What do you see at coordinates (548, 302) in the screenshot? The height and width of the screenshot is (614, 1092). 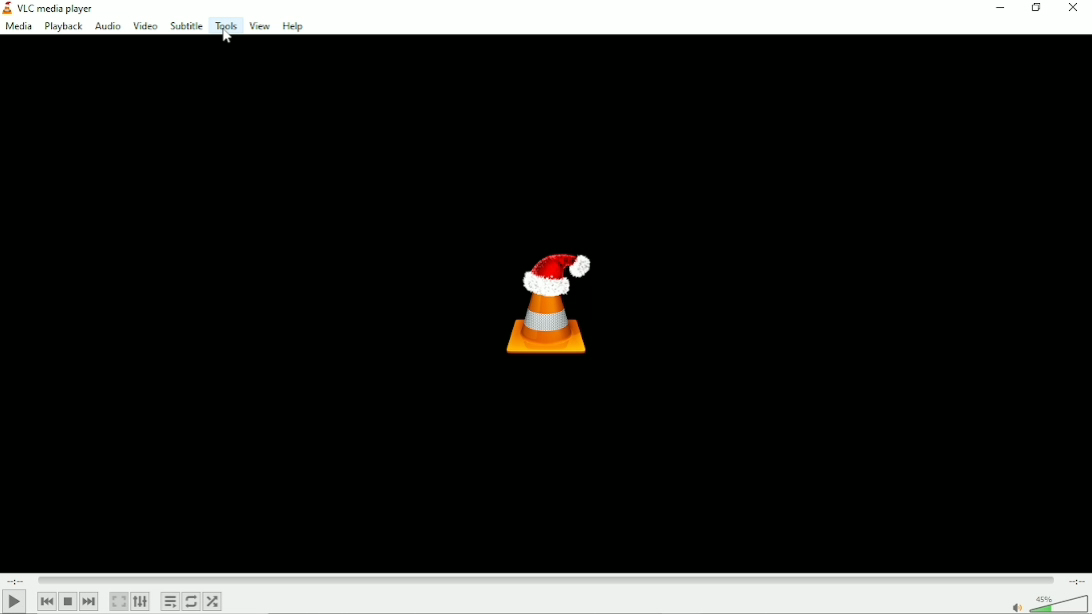 I see `Logo` at bounding box center [548, 302].